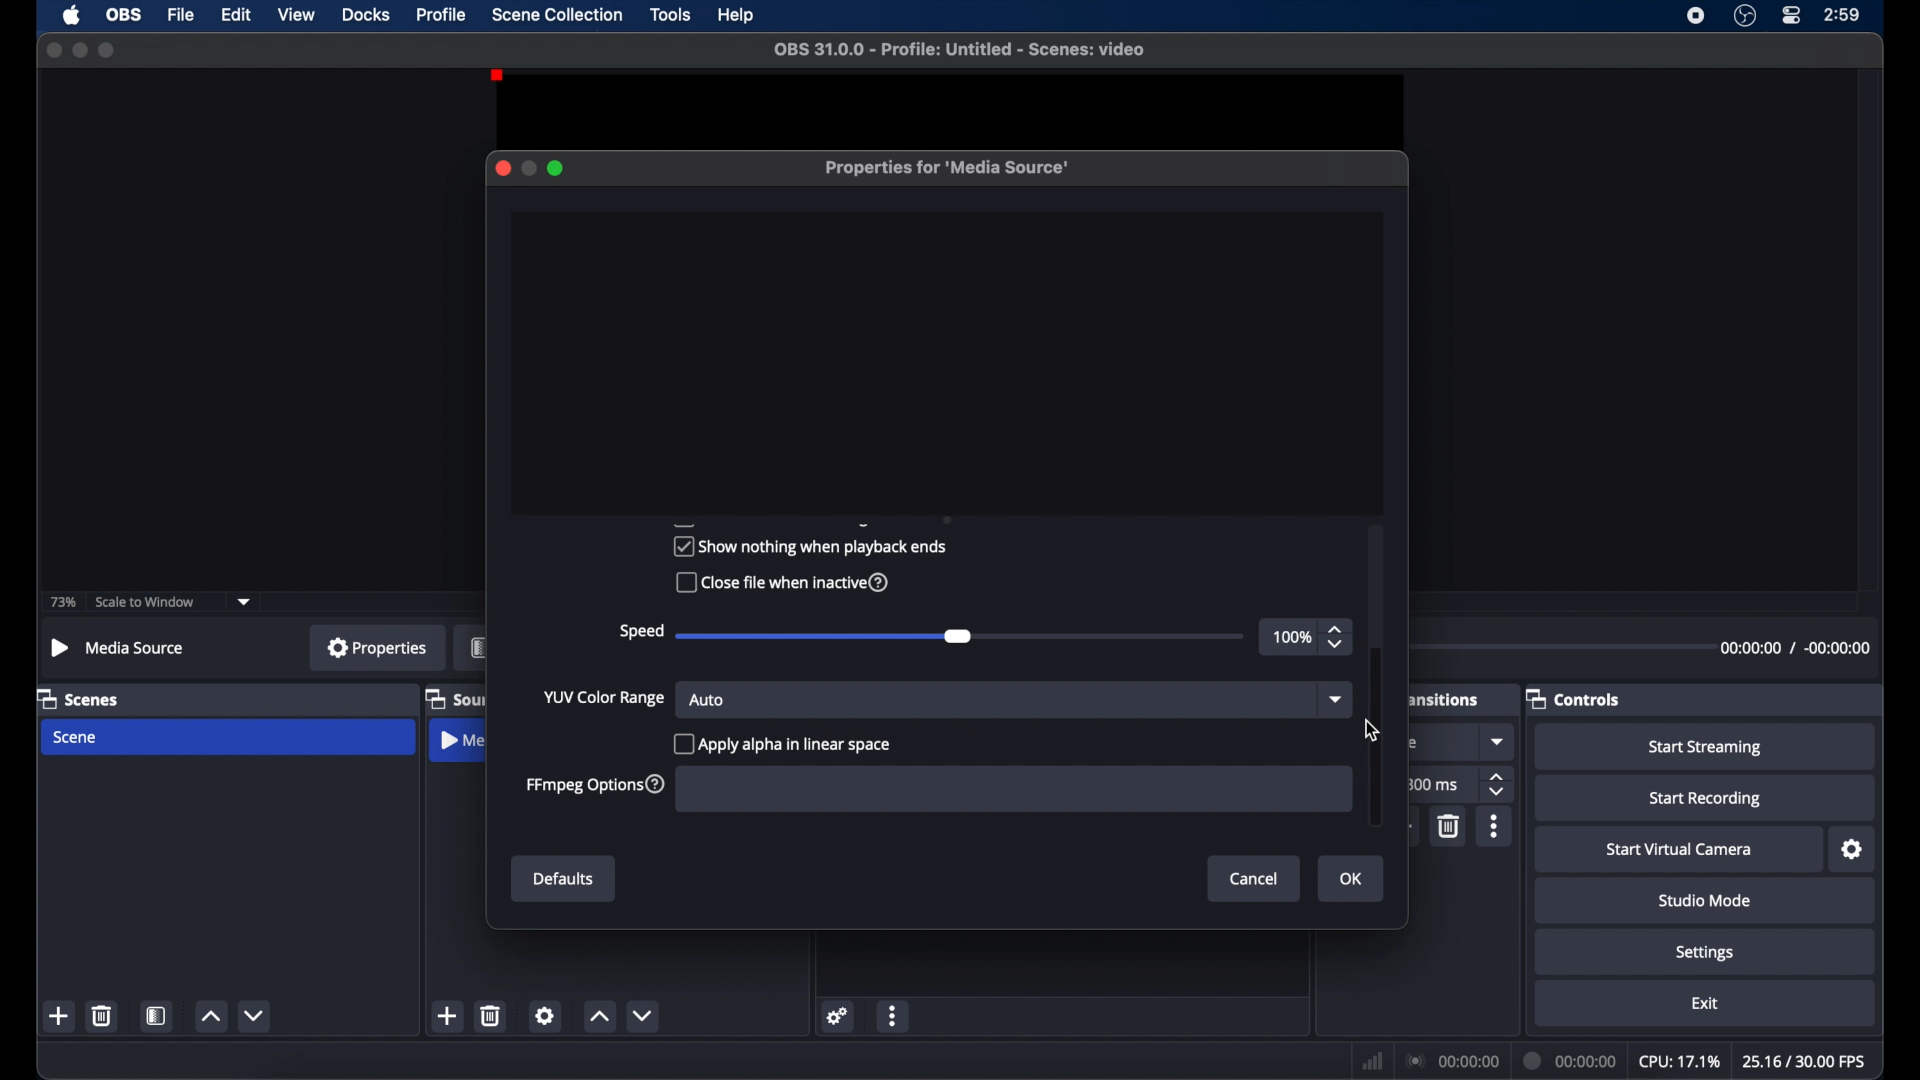 Image resolution: width=1920 pixels, height=1080 pixels. What do you see at coordinates (1378, 737) in the screenshot?
I see `scroll box` at bounding box center [1378, 737].